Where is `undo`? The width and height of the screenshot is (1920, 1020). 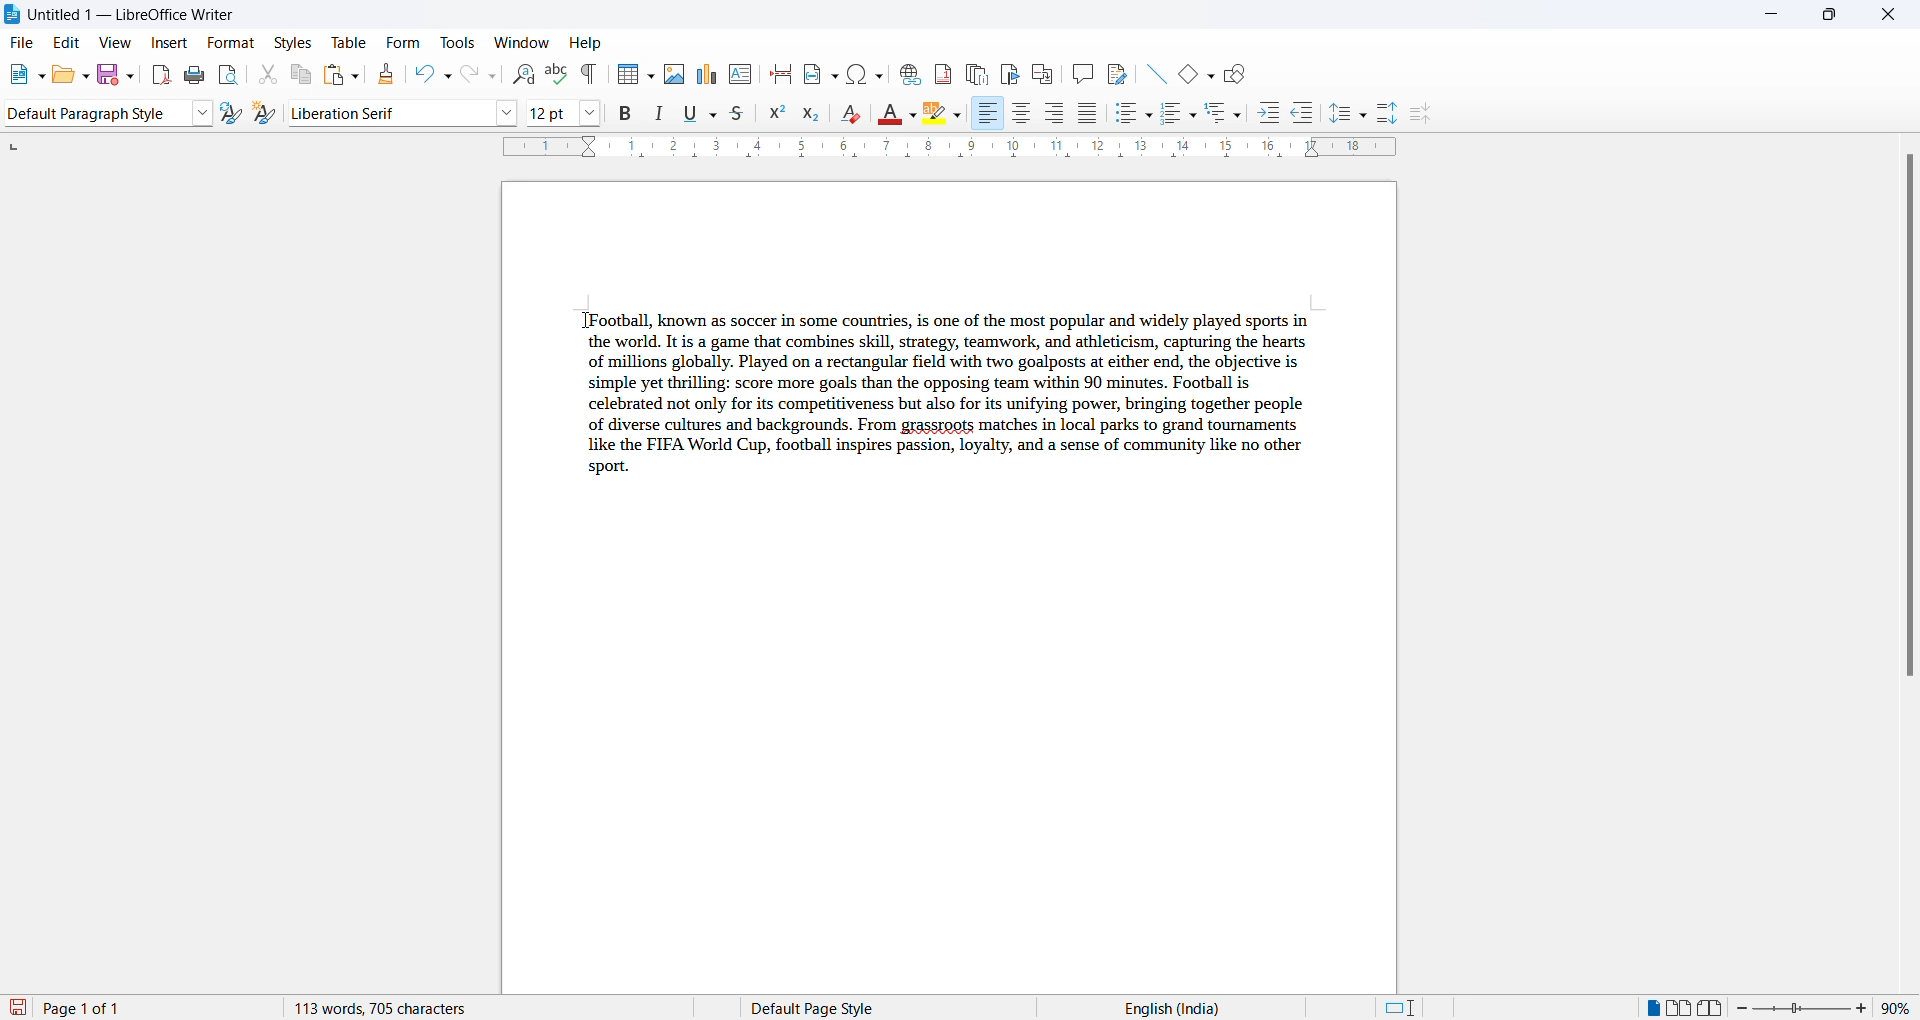 undo is located at coordinates (429, 74).